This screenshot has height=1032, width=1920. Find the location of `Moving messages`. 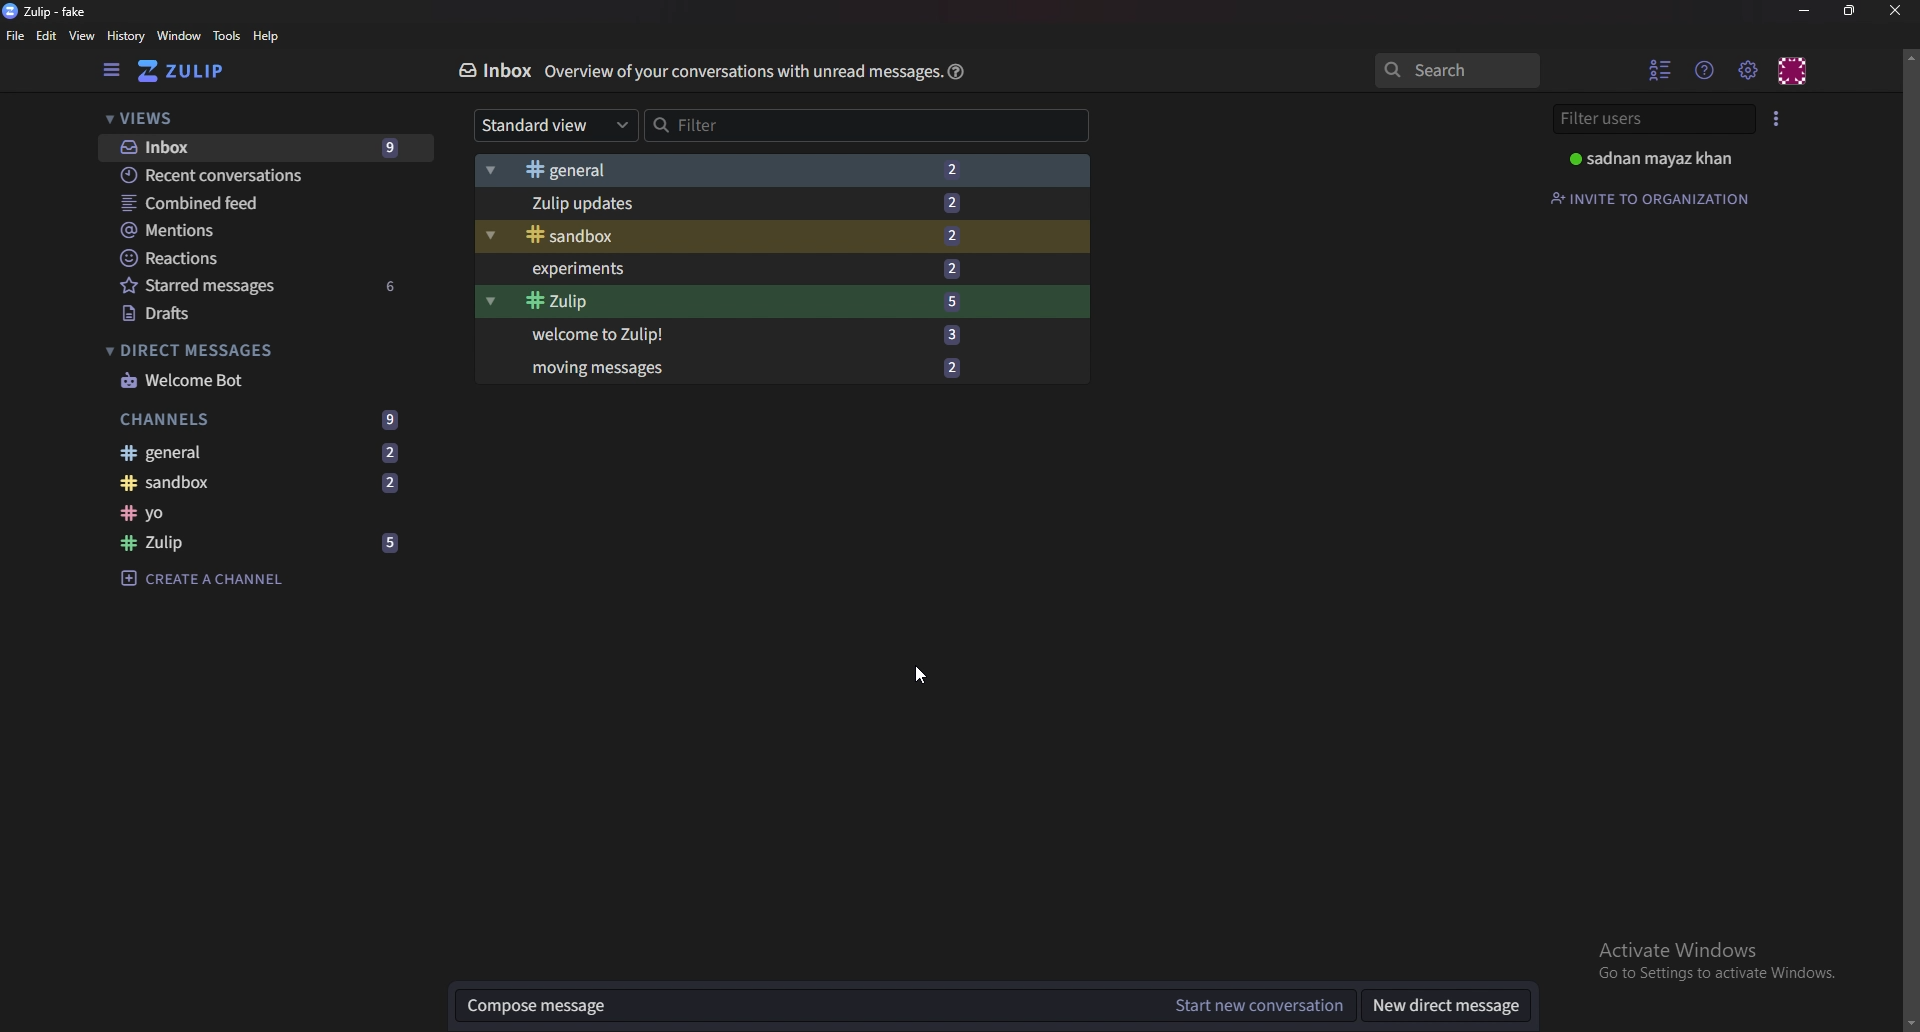

Moving messages is located at coordinates (774, 370).